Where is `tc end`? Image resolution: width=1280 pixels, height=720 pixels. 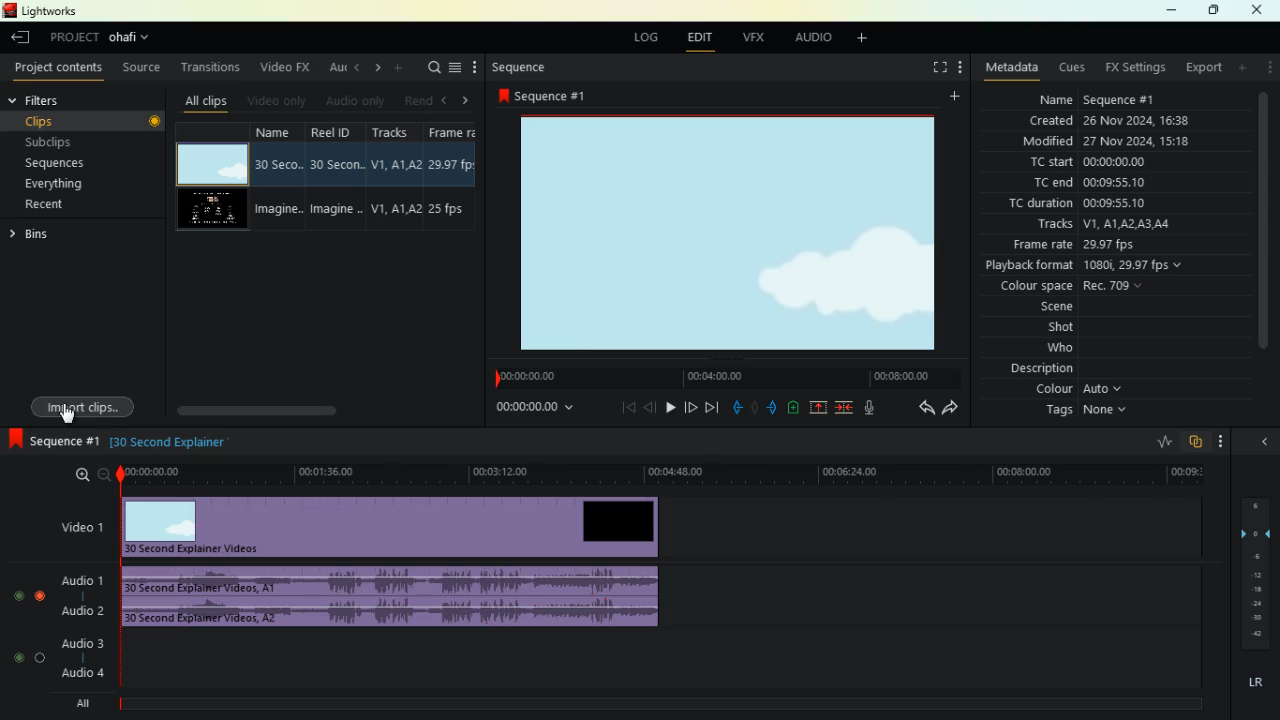 tc end is located at coordinates (1093, 184).